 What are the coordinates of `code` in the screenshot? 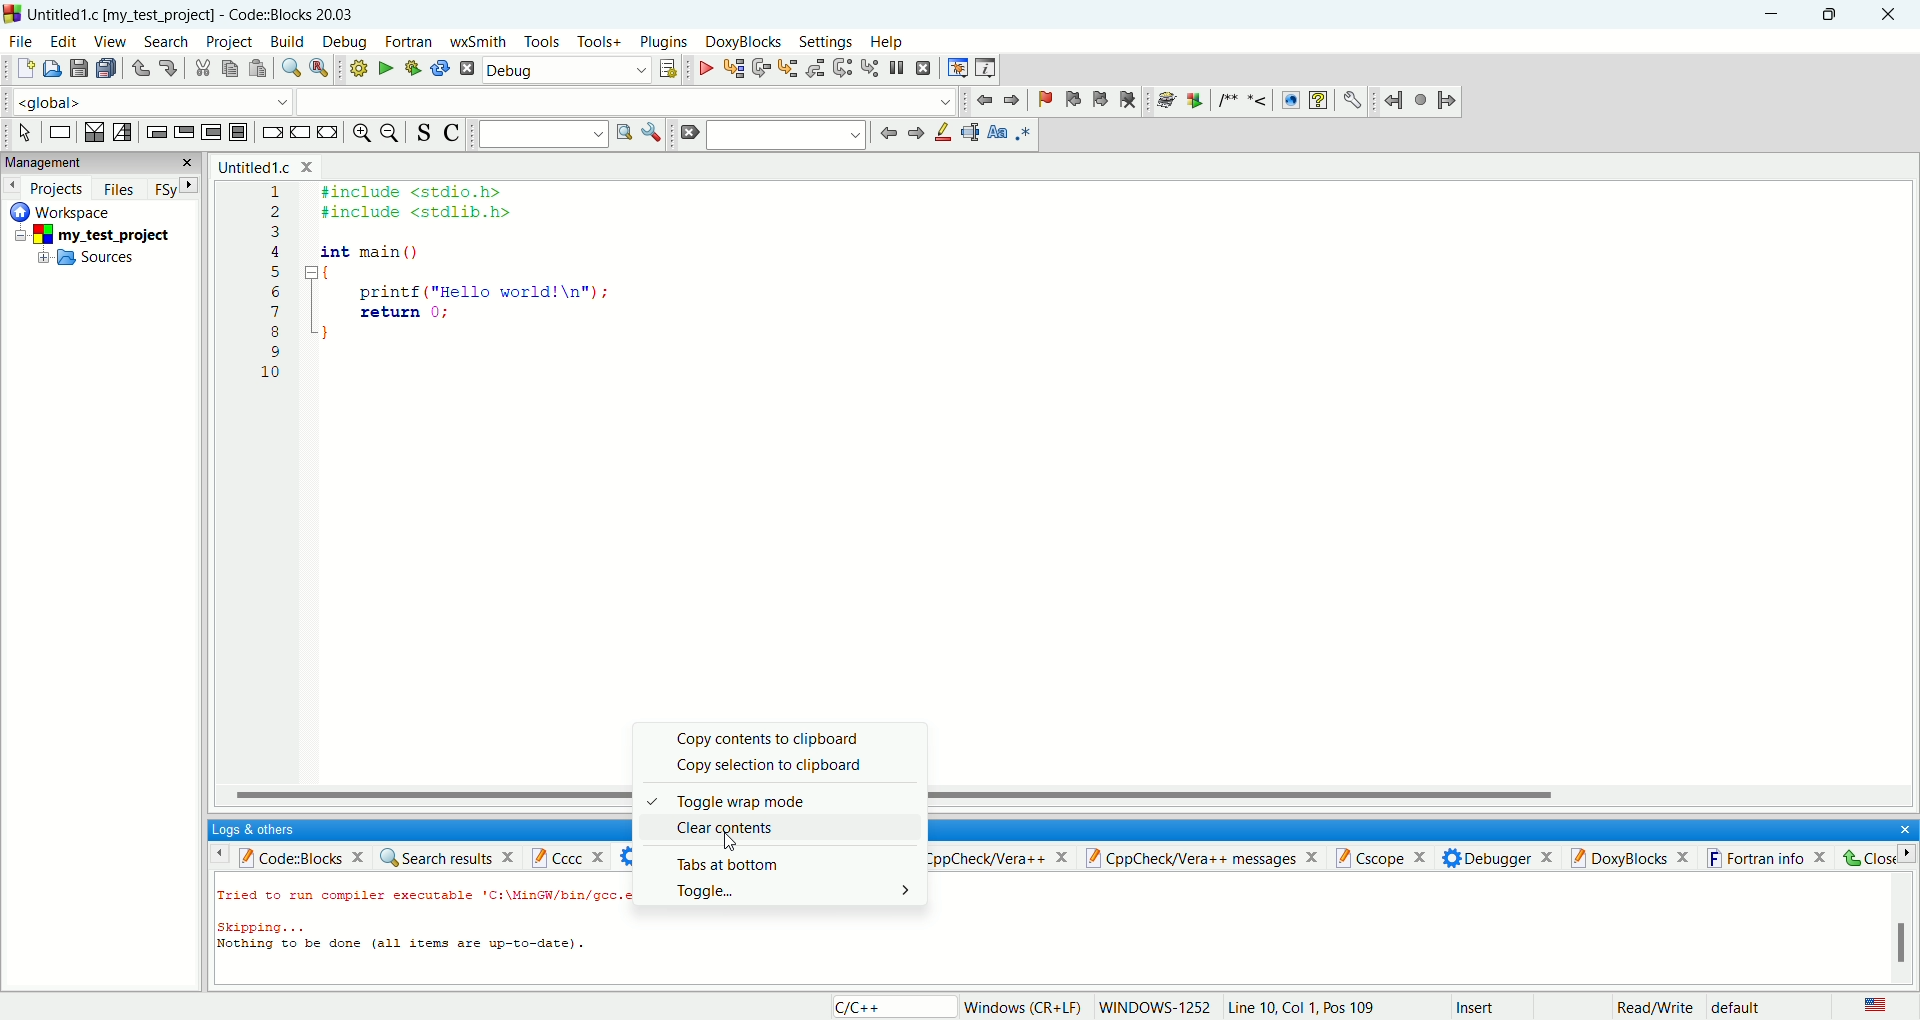 It's located at (470, 276).